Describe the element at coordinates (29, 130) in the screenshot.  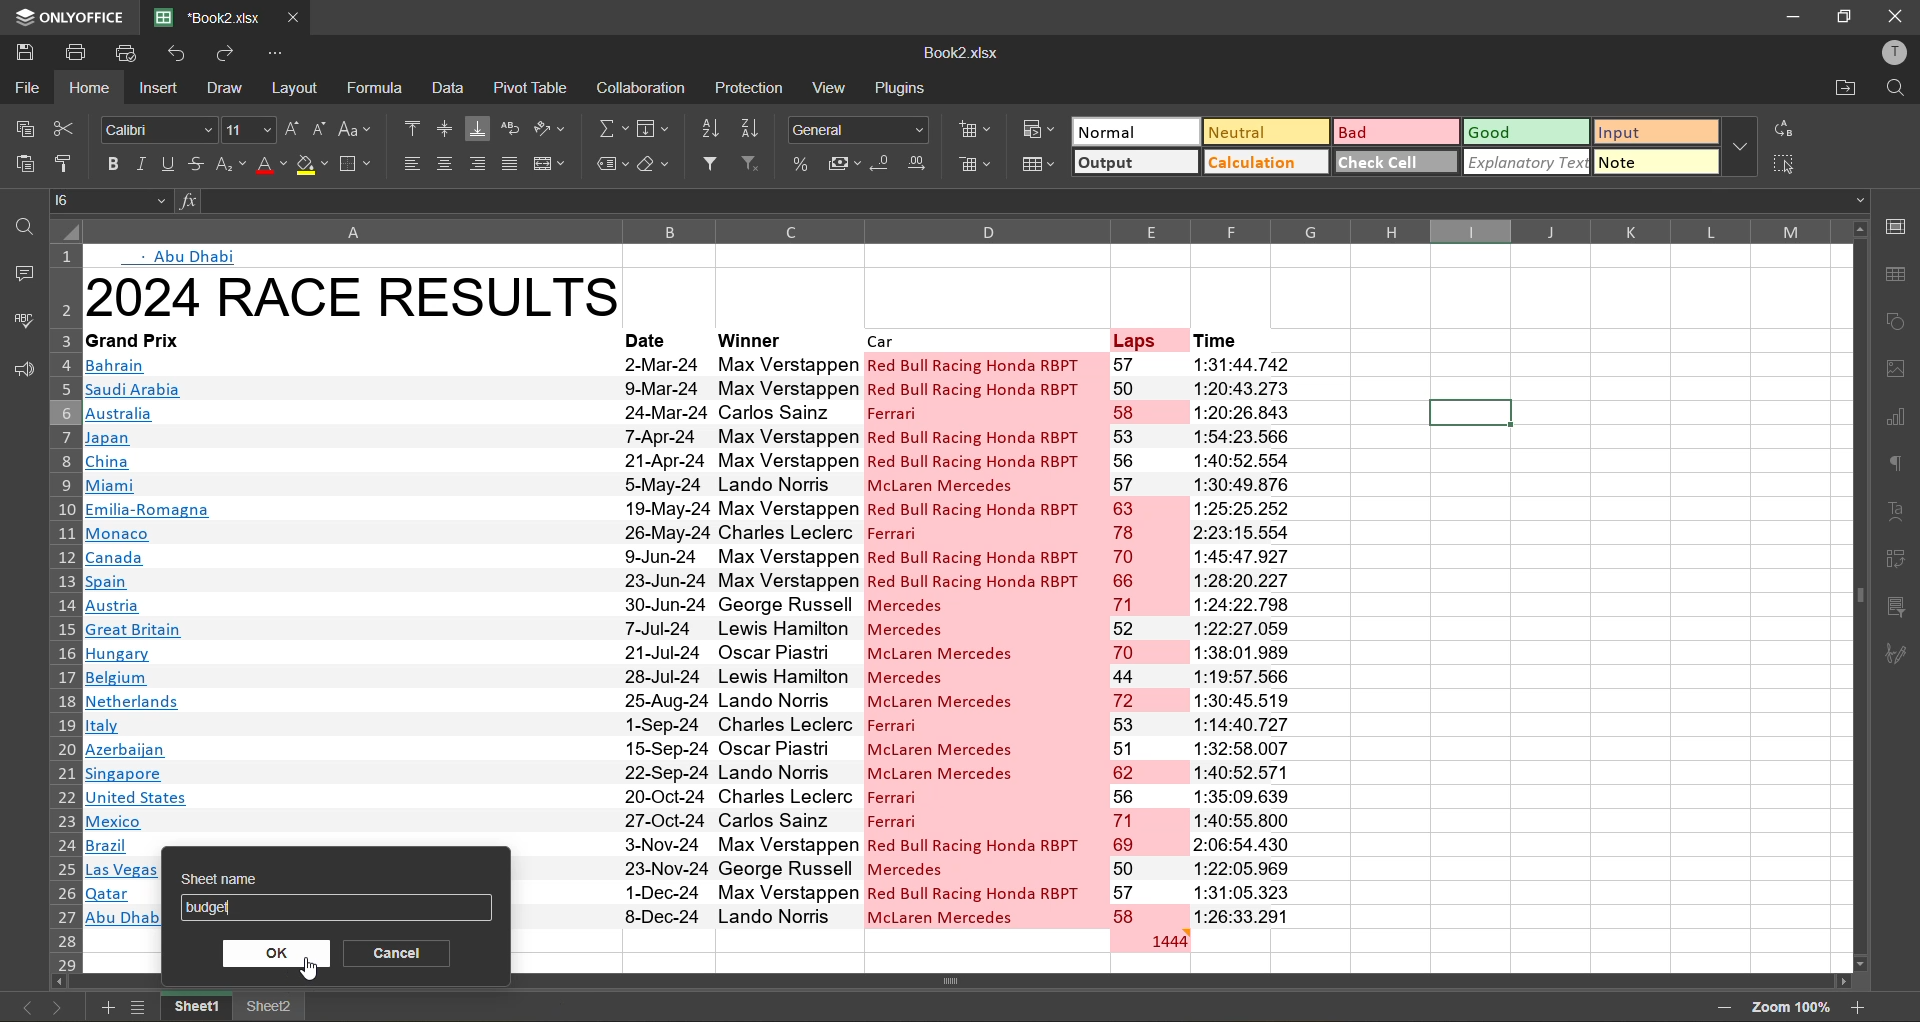
I see `copy` at that location.